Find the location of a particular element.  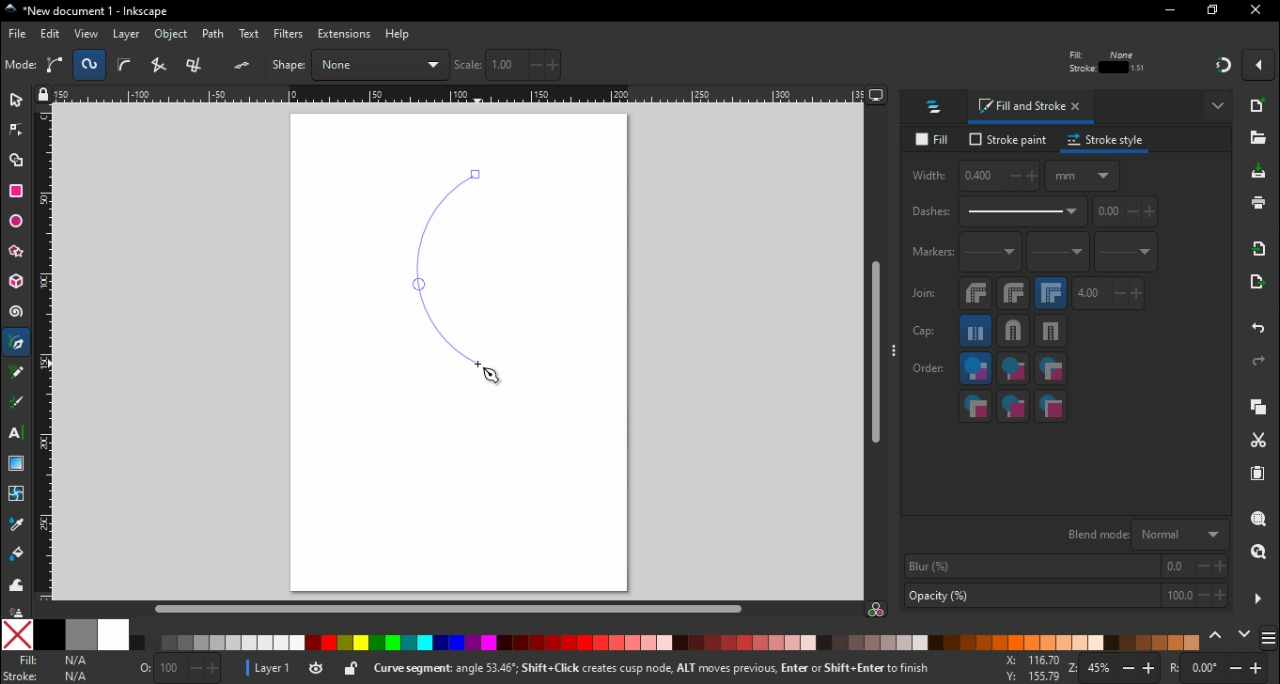

butt is located at coordinates (977, 334).